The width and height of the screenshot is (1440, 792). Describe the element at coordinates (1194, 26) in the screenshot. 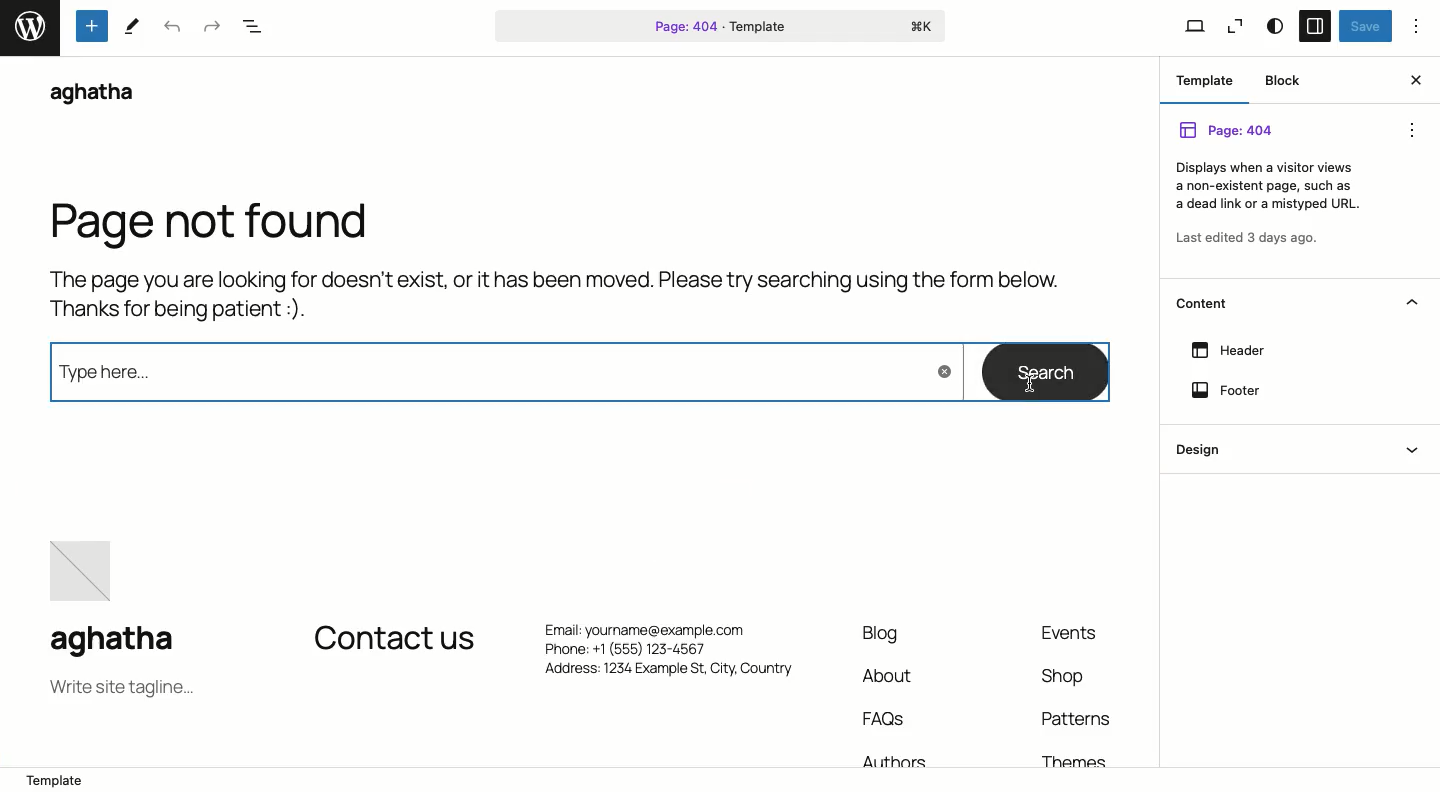

I see `View` at that location.